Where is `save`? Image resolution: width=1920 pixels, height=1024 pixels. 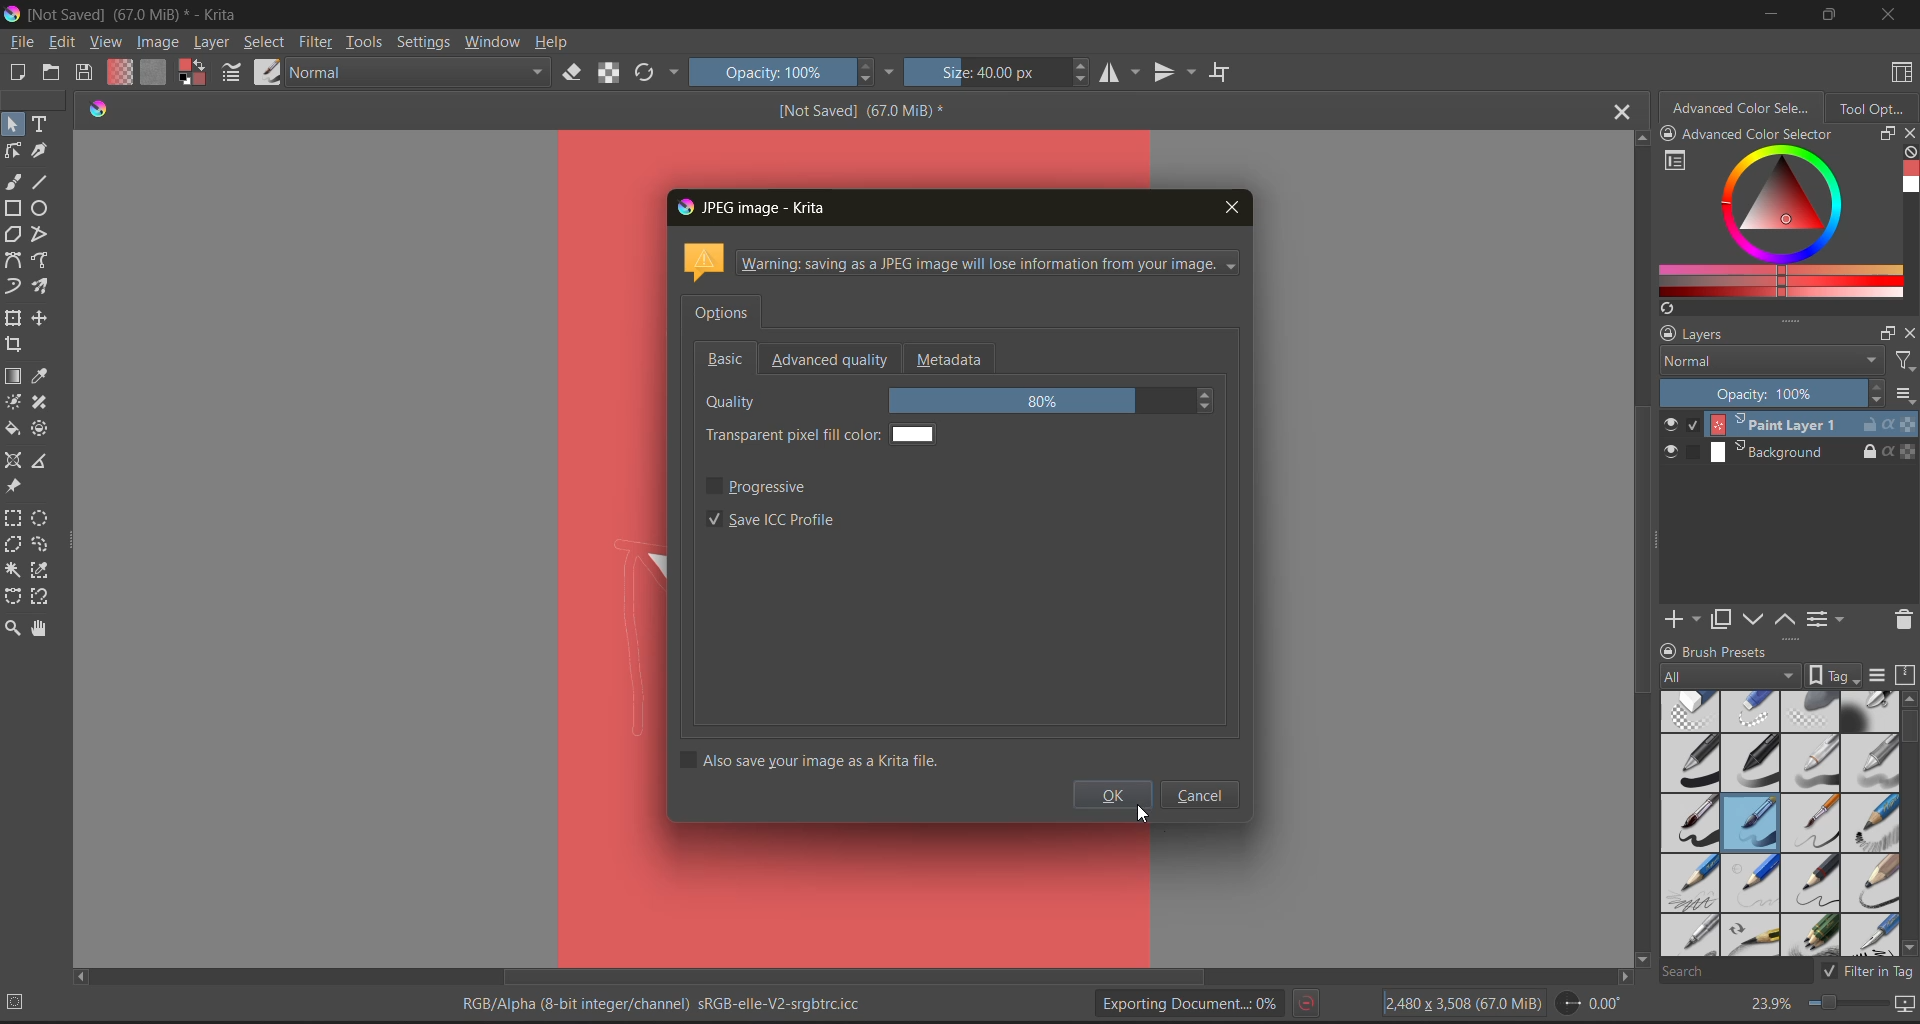 save is located at coordinates (88, 70).